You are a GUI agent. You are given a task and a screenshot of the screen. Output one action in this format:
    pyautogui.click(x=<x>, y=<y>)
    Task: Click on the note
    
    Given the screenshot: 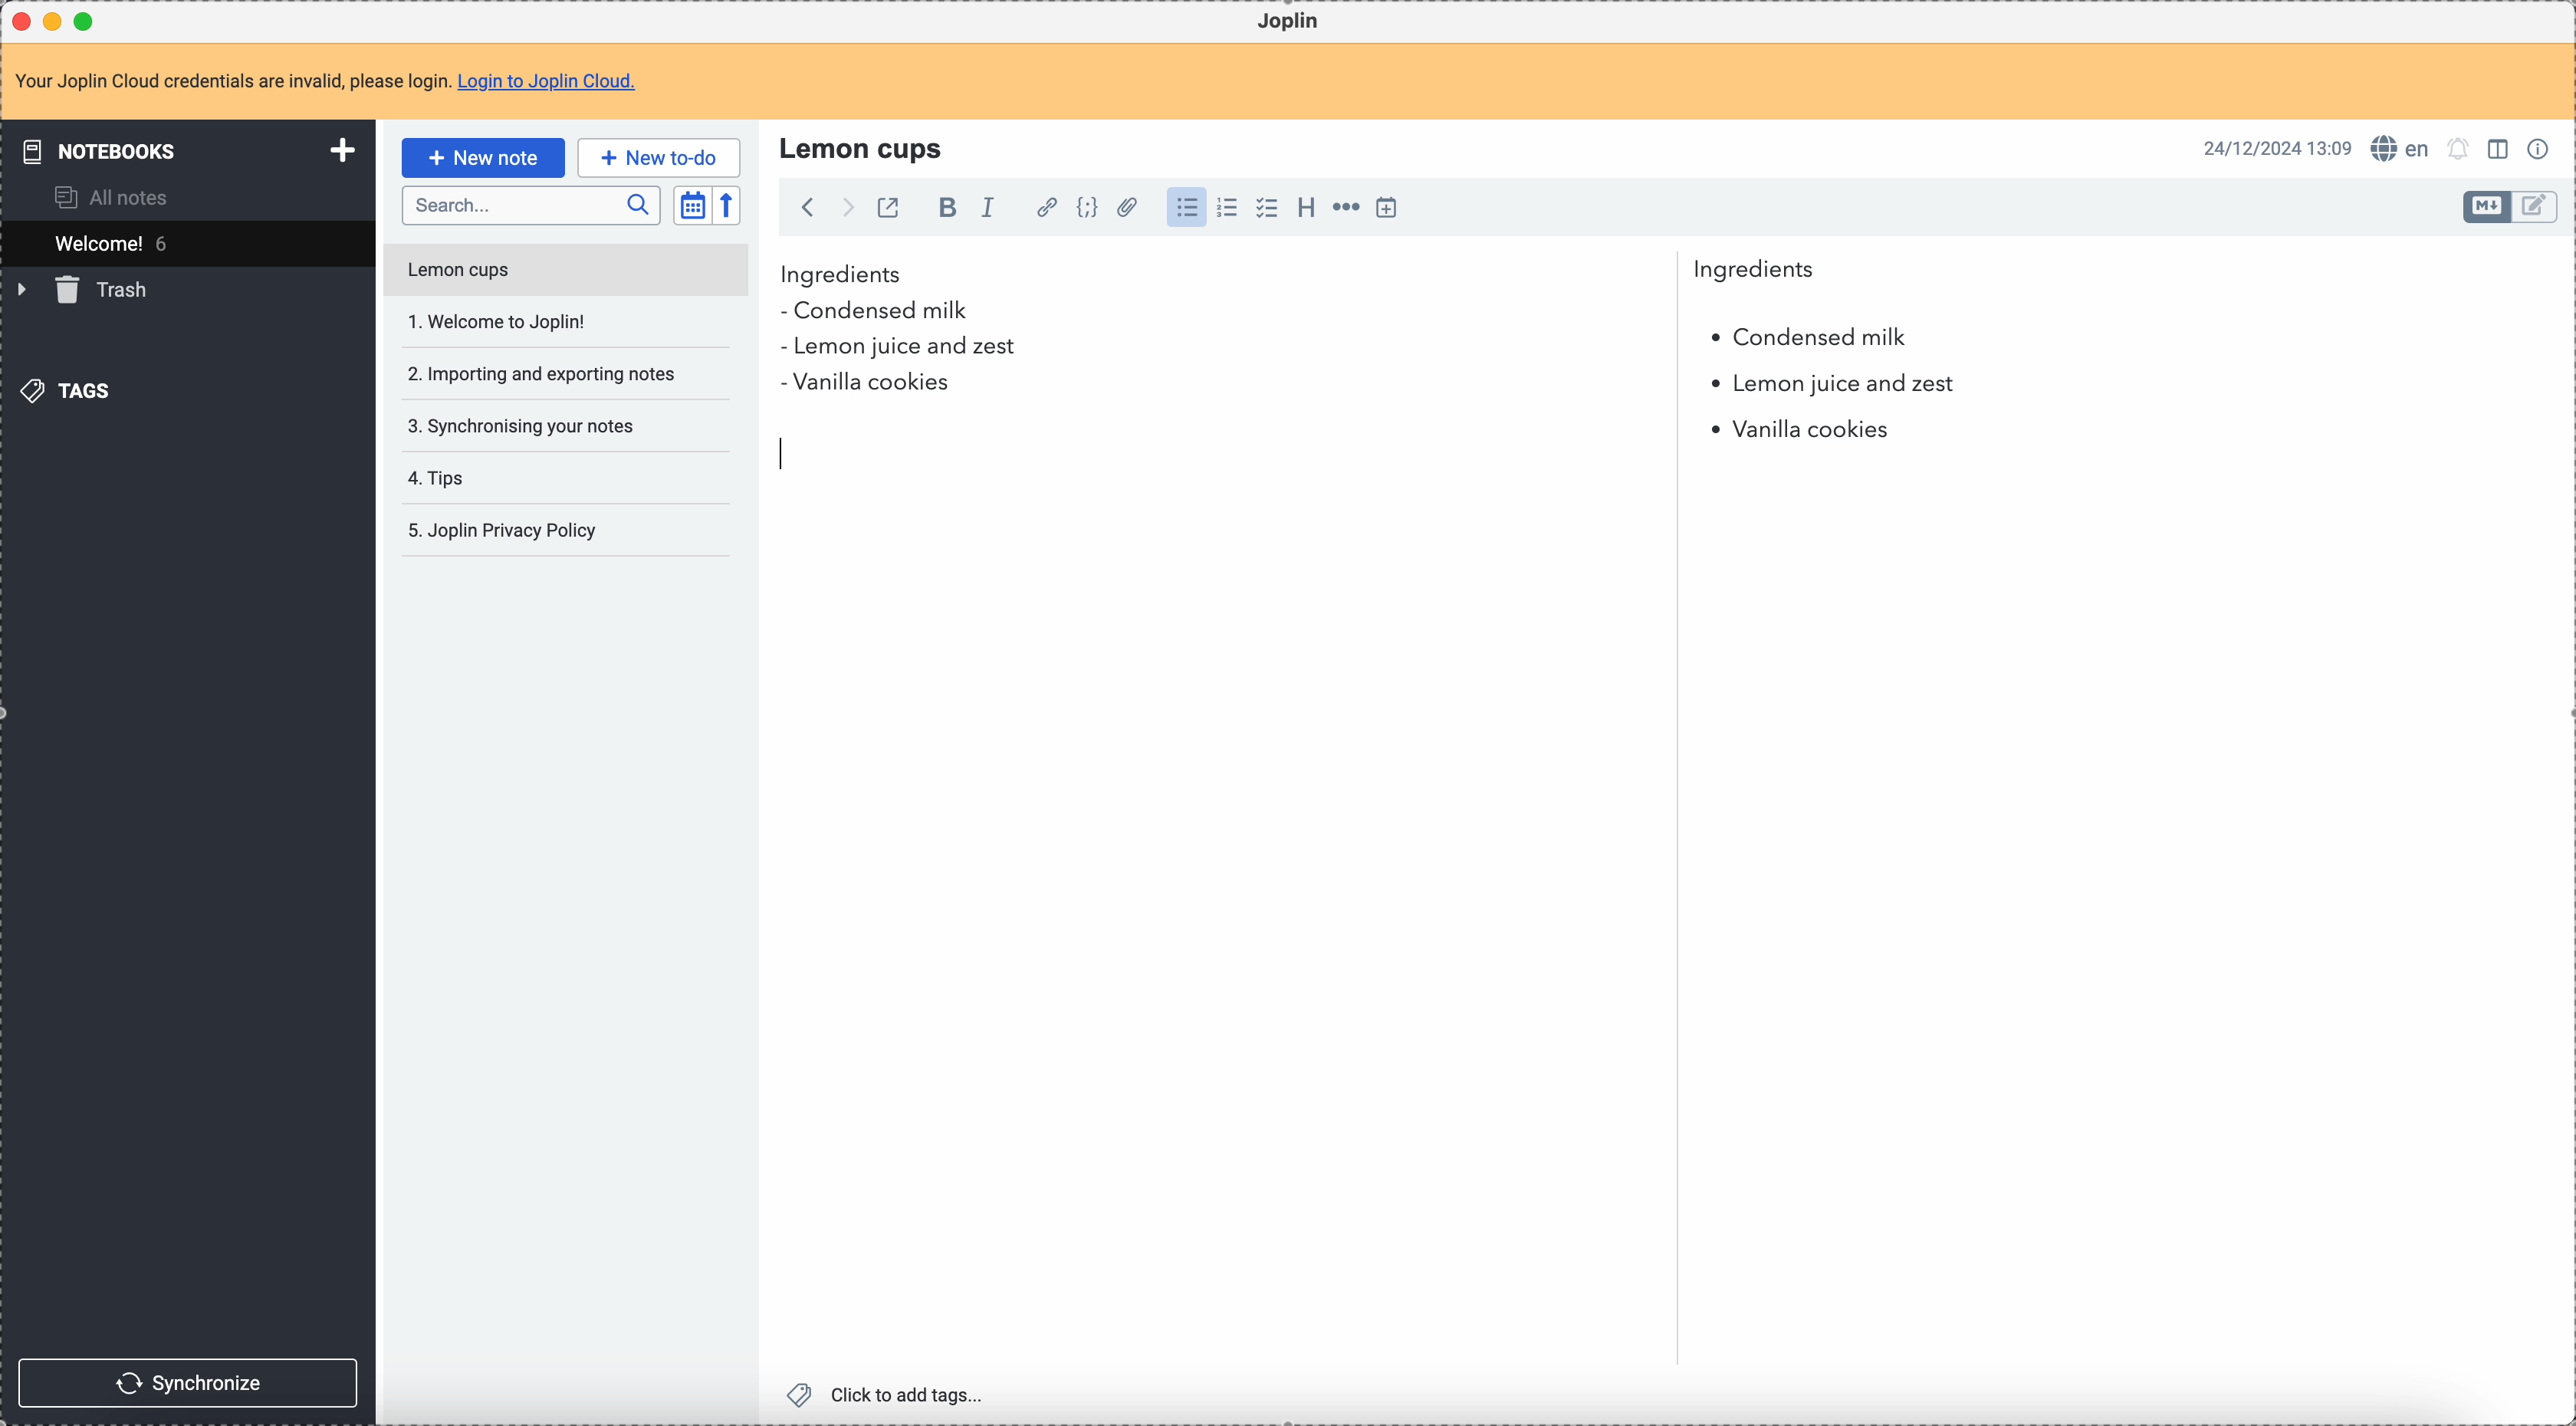 What is the action you would take?
    pyautogui.click(x=338, y=83)
    